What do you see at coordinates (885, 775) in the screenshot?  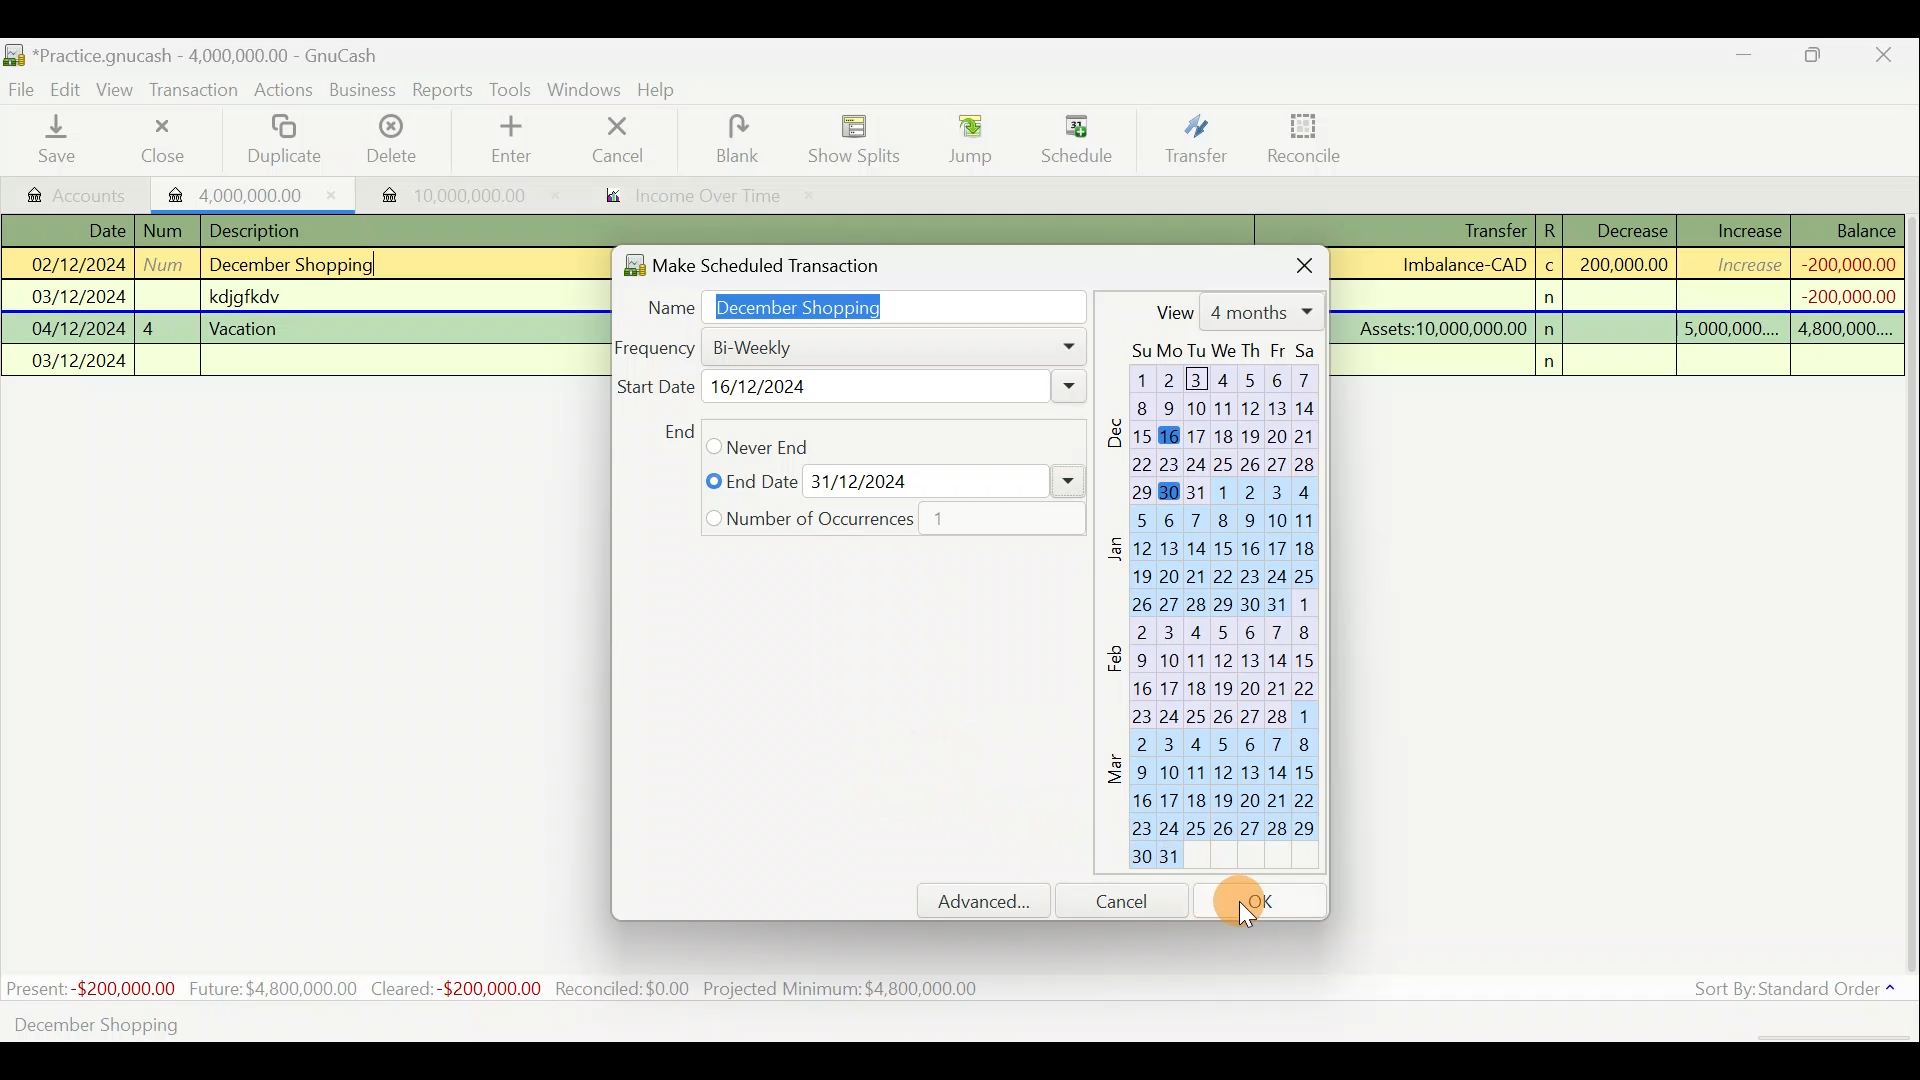 I see `Cursor` at bounding box center [885, 775].